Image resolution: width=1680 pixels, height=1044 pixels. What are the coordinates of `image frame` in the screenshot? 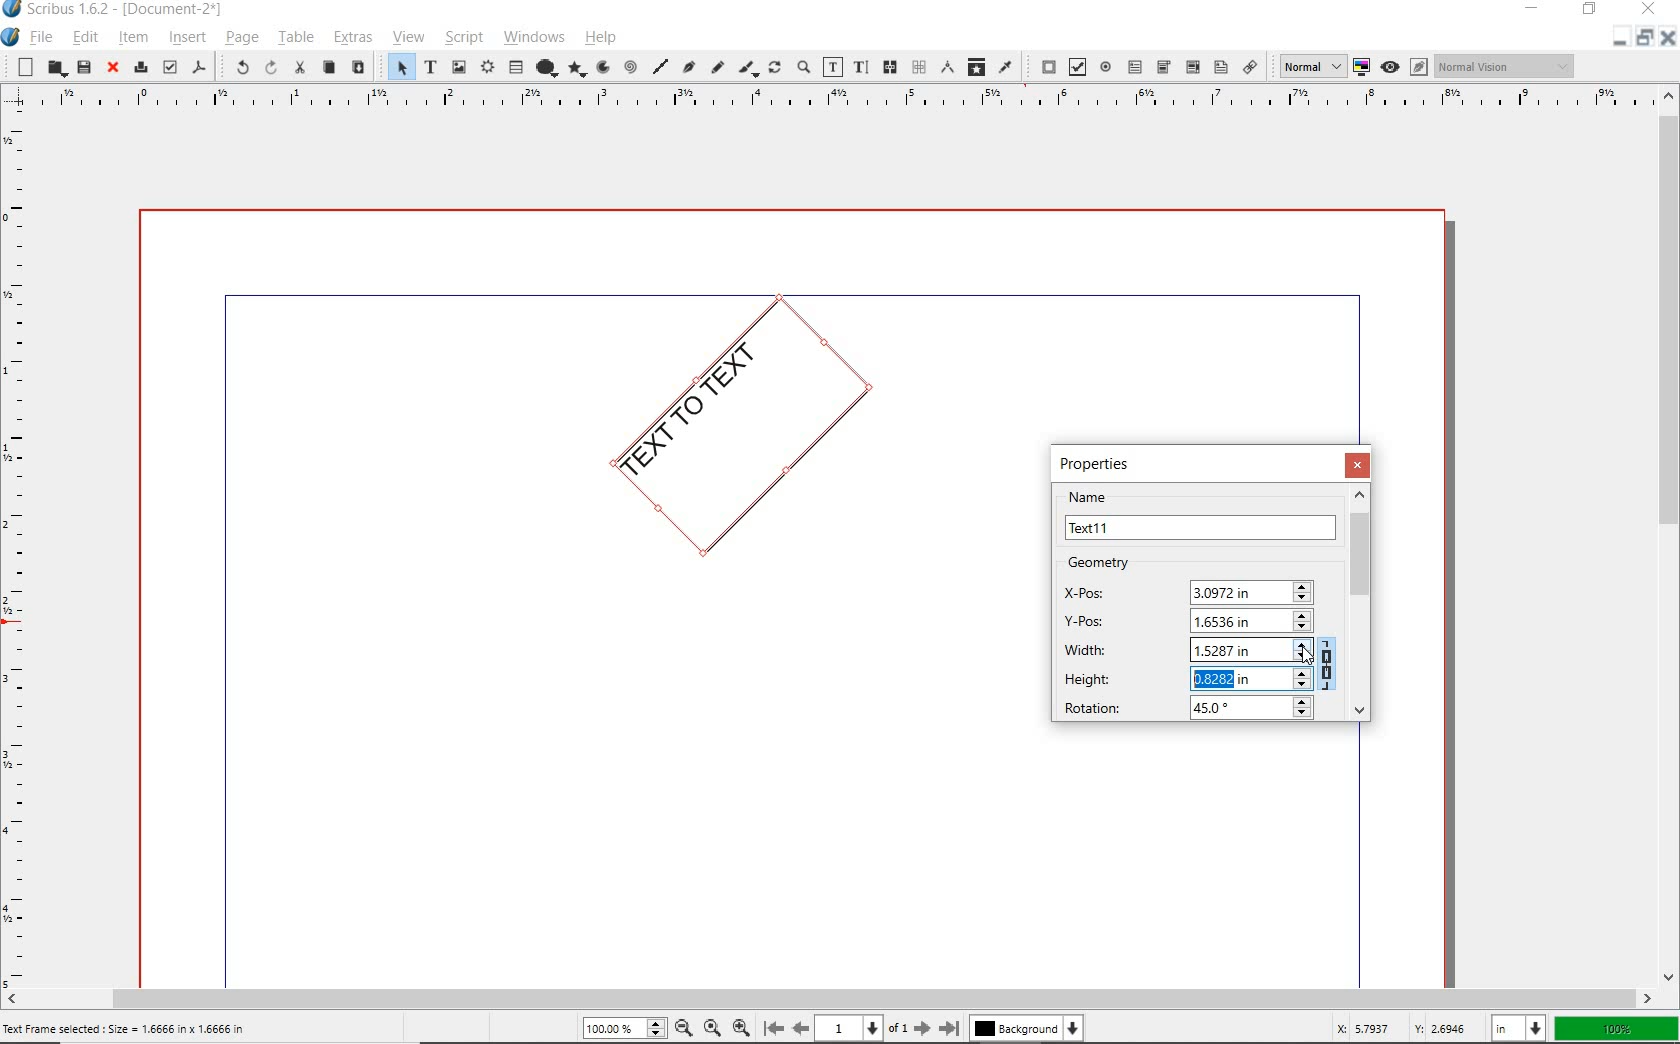 It's located at (460, 69).